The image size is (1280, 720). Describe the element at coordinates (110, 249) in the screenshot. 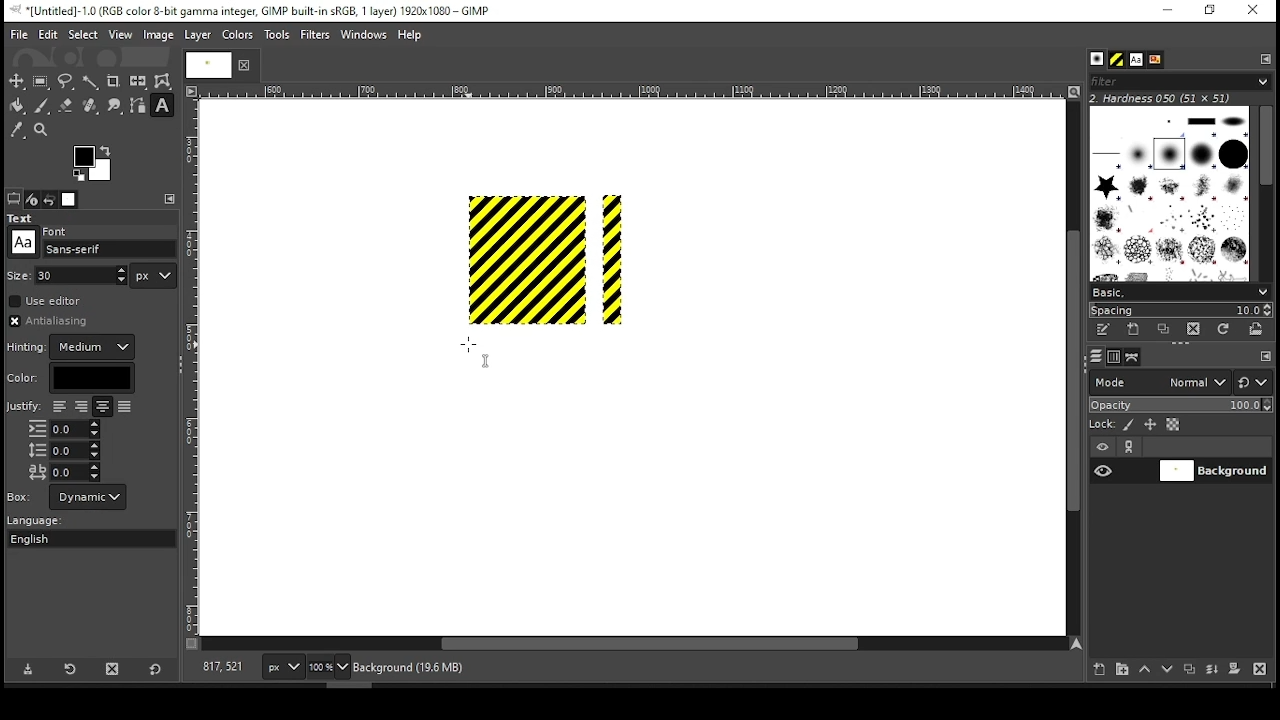

I see `font` at that location.